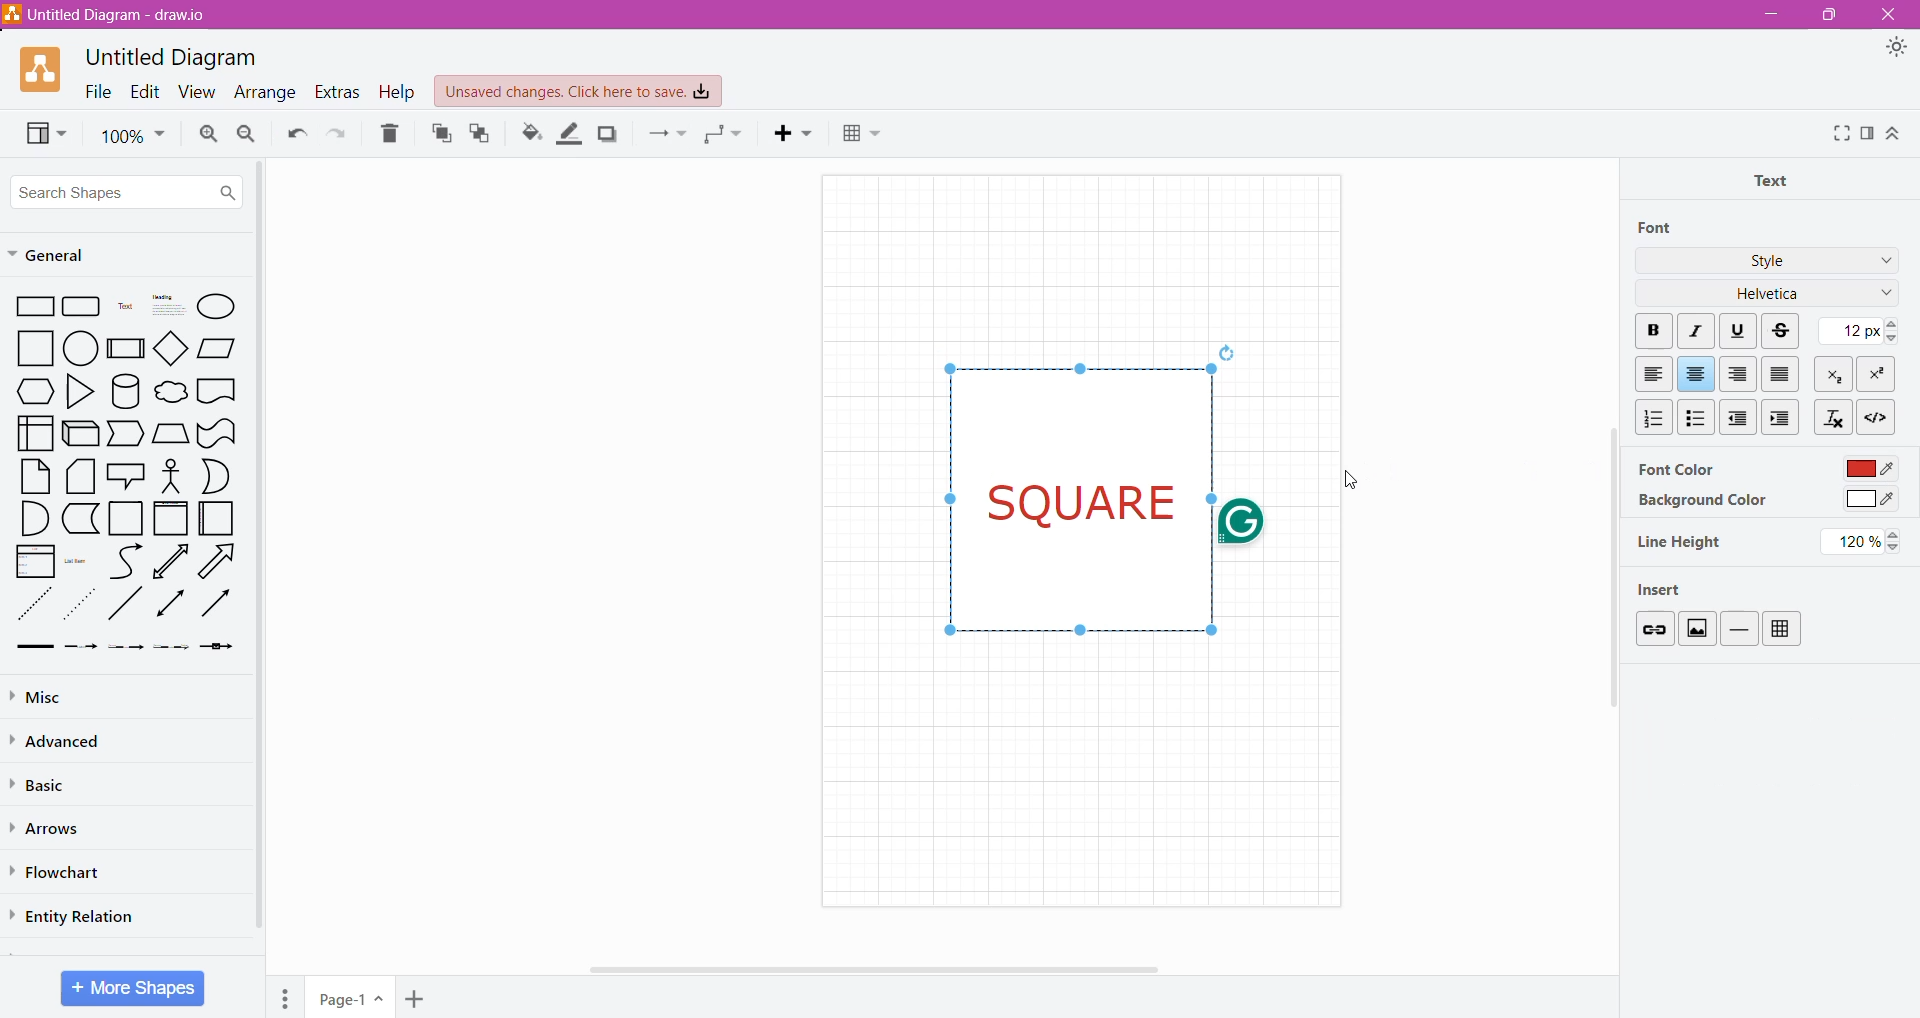 The width and height of the screenshot is (1920, 1018). I want to click on General, so click(57, 256).